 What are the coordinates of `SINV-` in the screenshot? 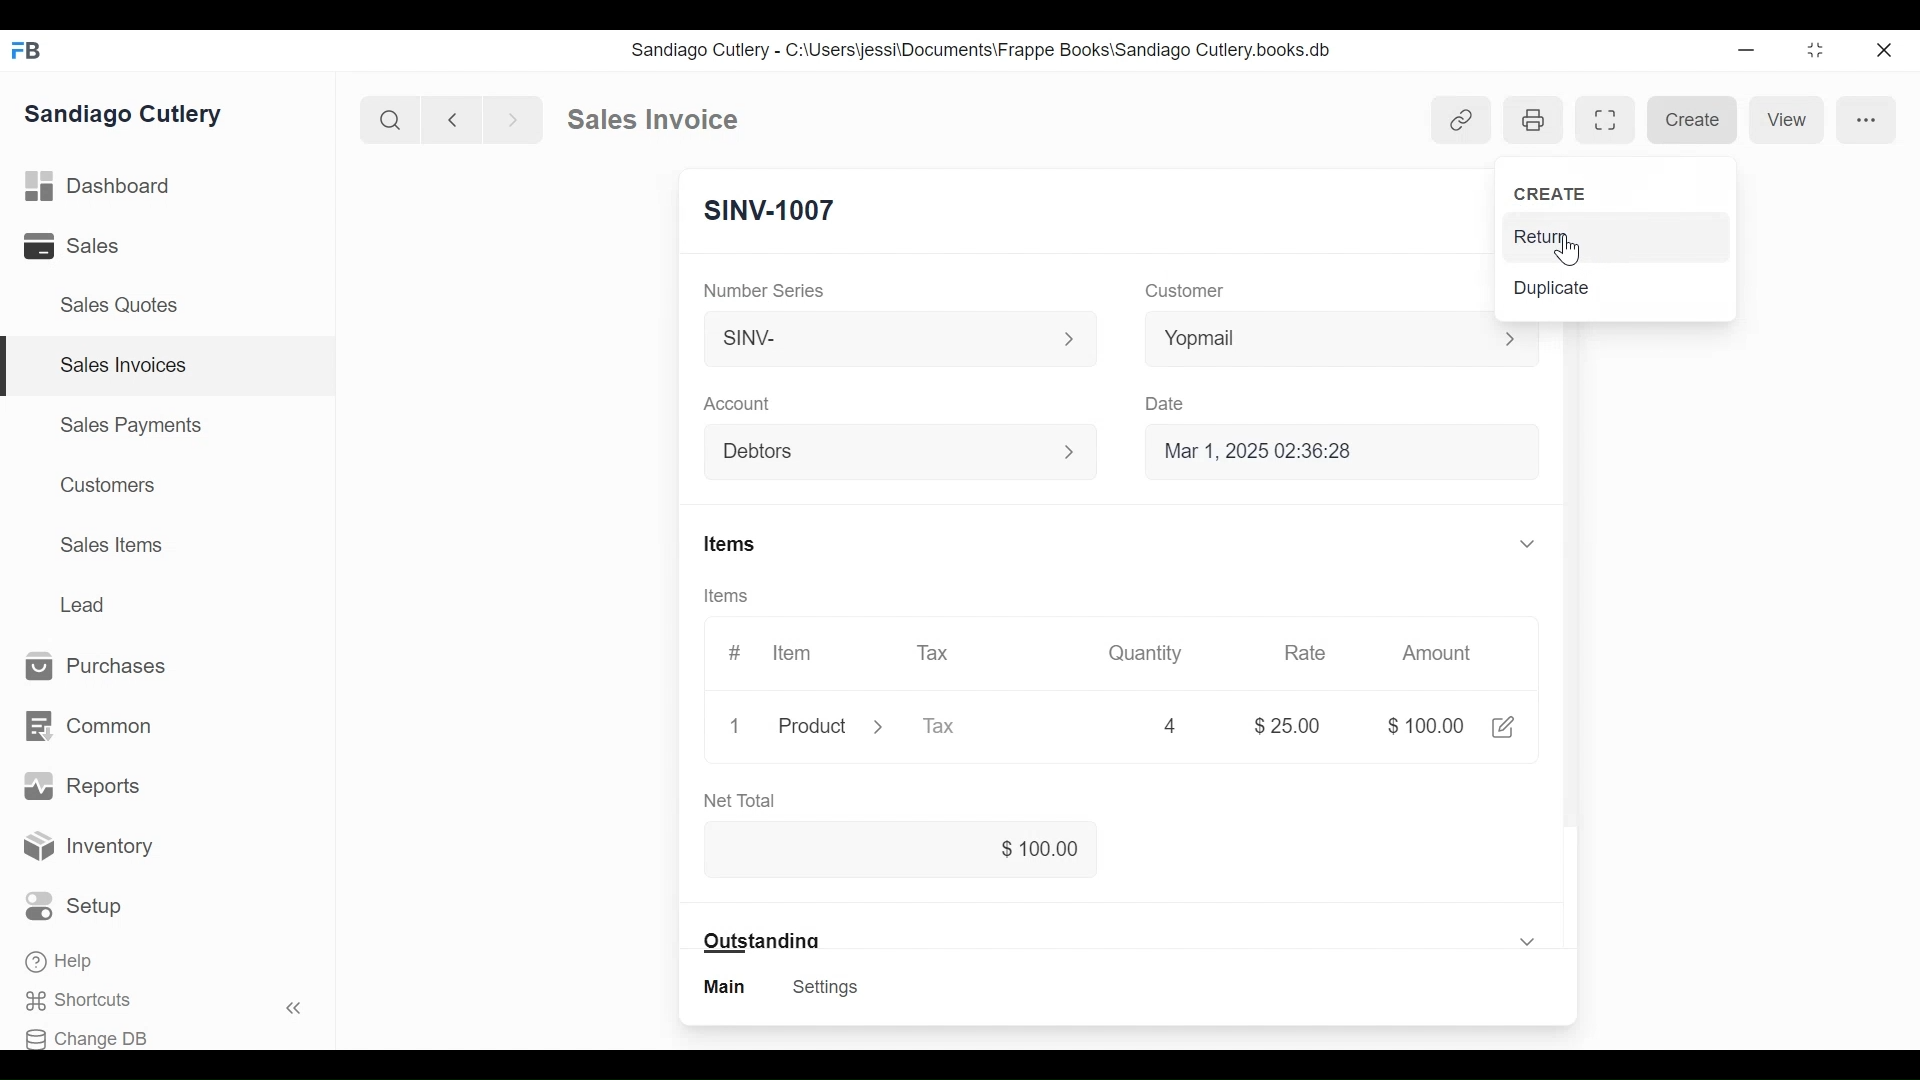 It's located at (892, 336).